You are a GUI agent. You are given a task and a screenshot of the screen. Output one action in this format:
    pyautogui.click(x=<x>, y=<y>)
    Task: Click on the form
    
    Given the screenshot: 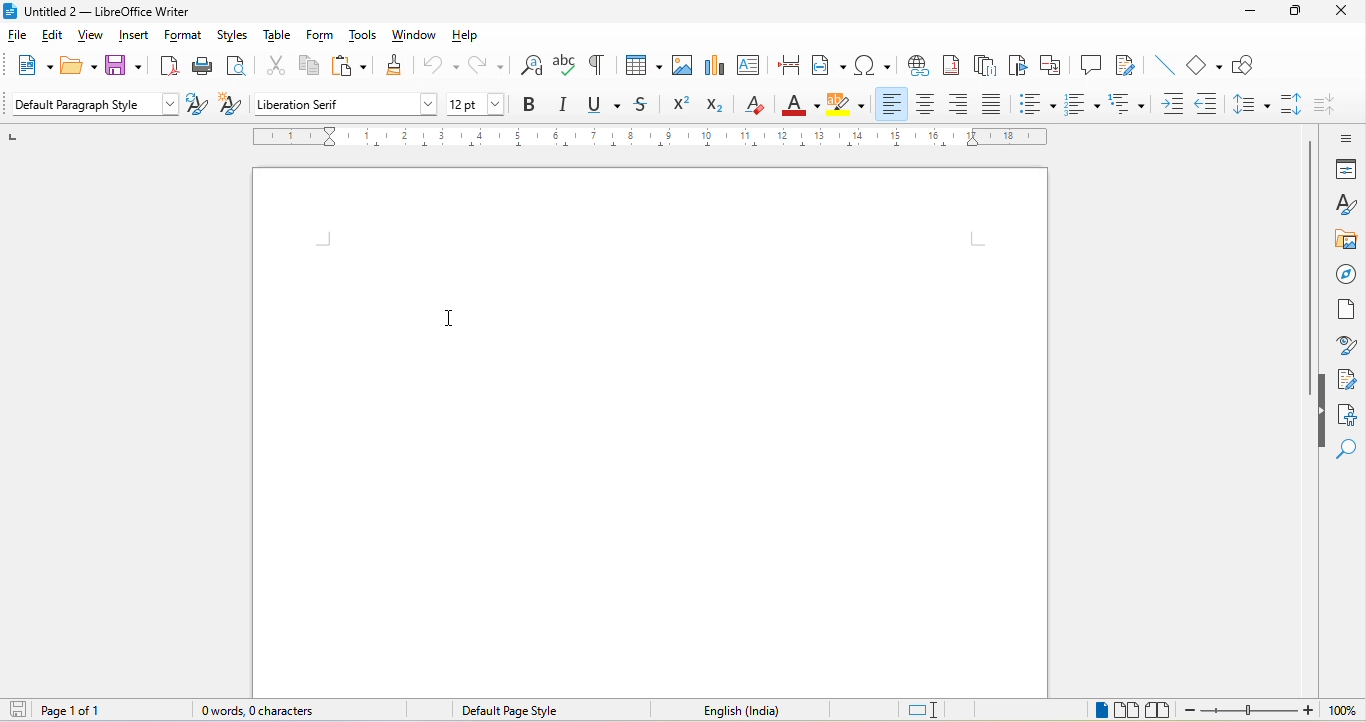 What is the action you would take?
    pyautogui.click(x=322, y=37)
    